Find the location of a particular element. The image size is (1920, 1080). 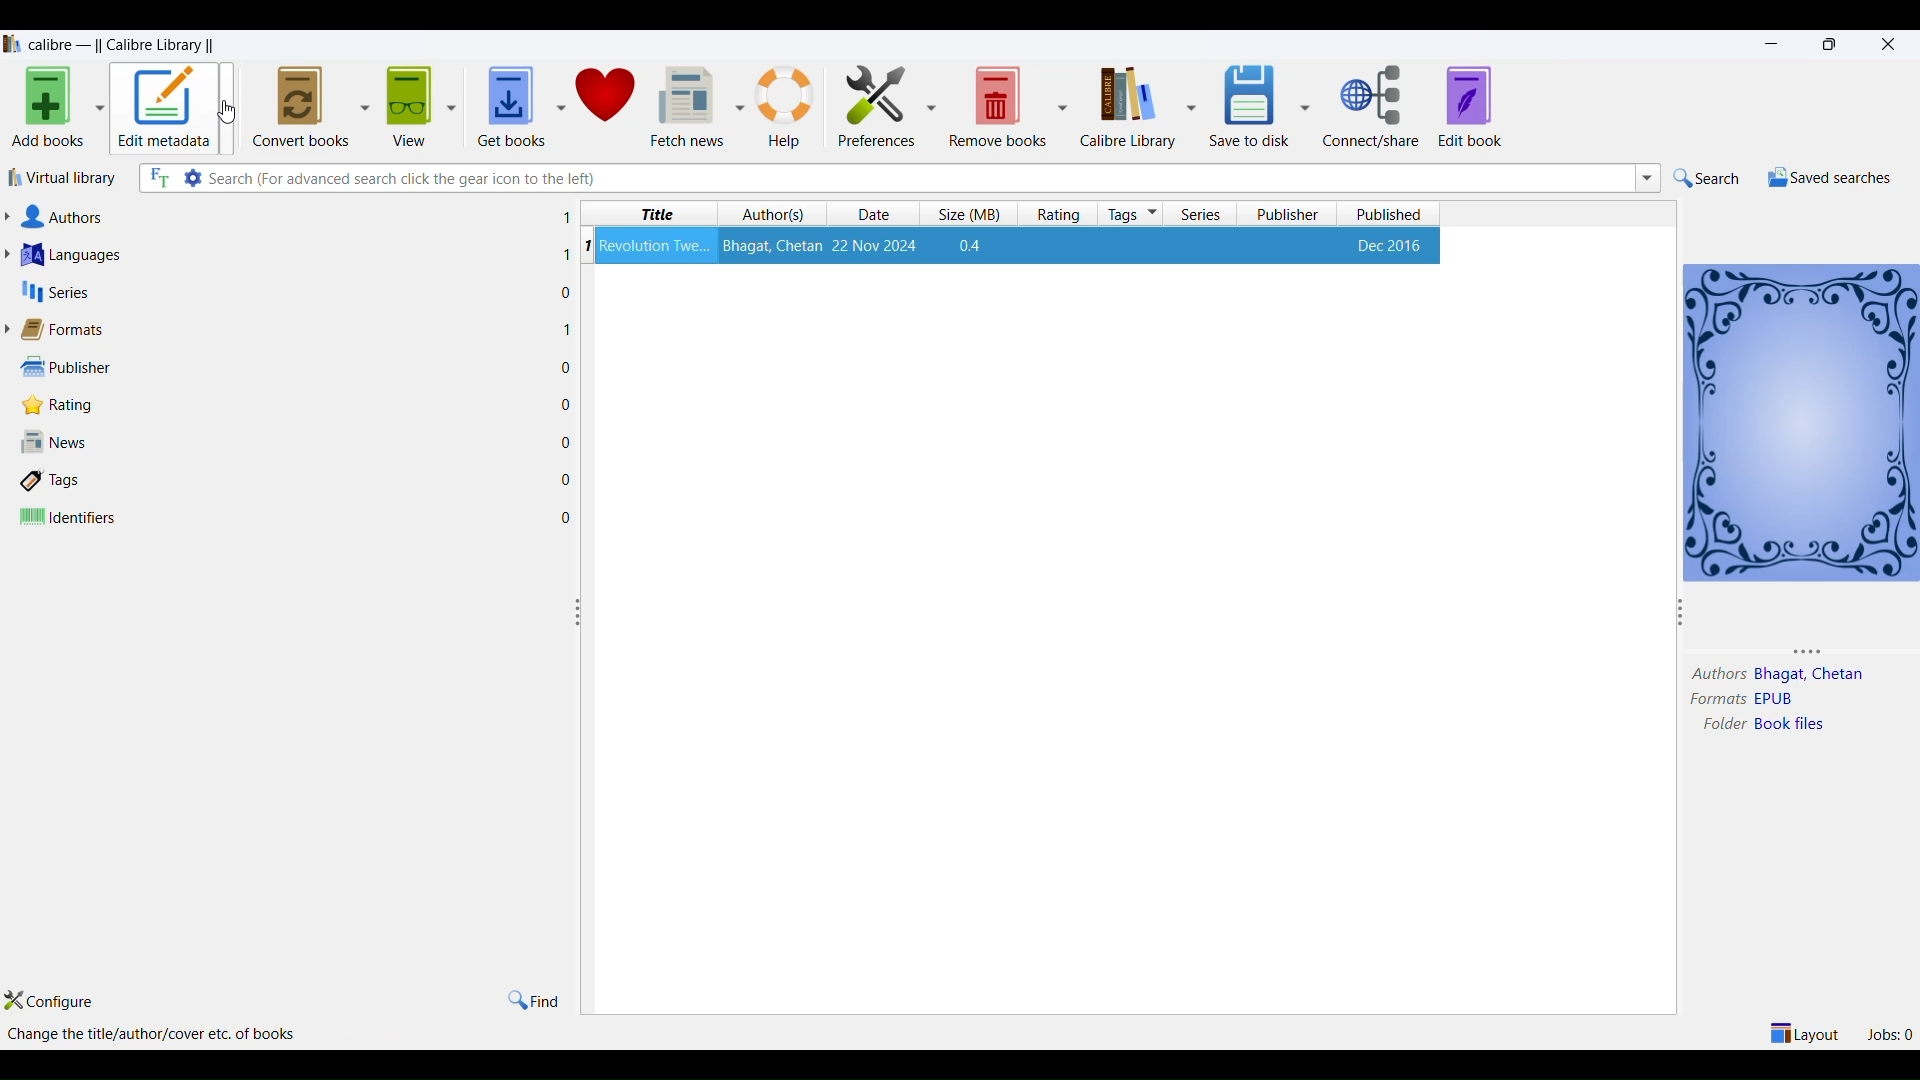

languages is located at coordinates (77, 255).